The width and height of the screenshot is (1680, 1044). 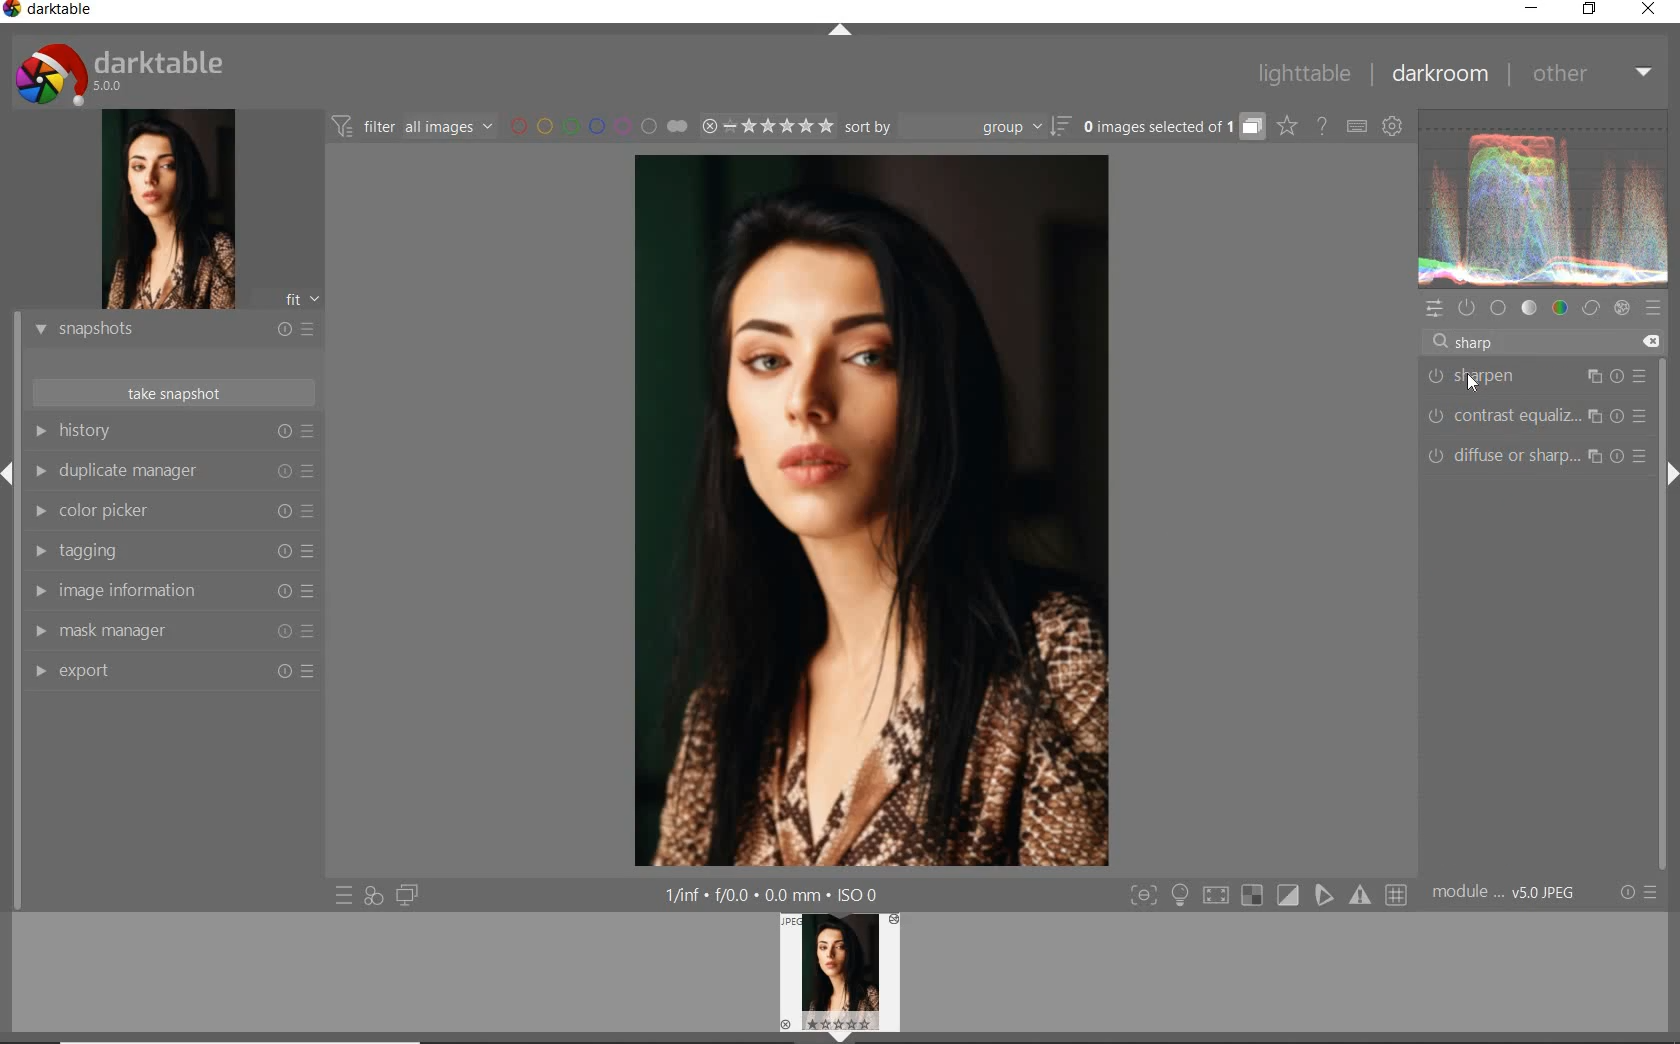 I want to click on show global preferences, so click(x=1394, y=125).